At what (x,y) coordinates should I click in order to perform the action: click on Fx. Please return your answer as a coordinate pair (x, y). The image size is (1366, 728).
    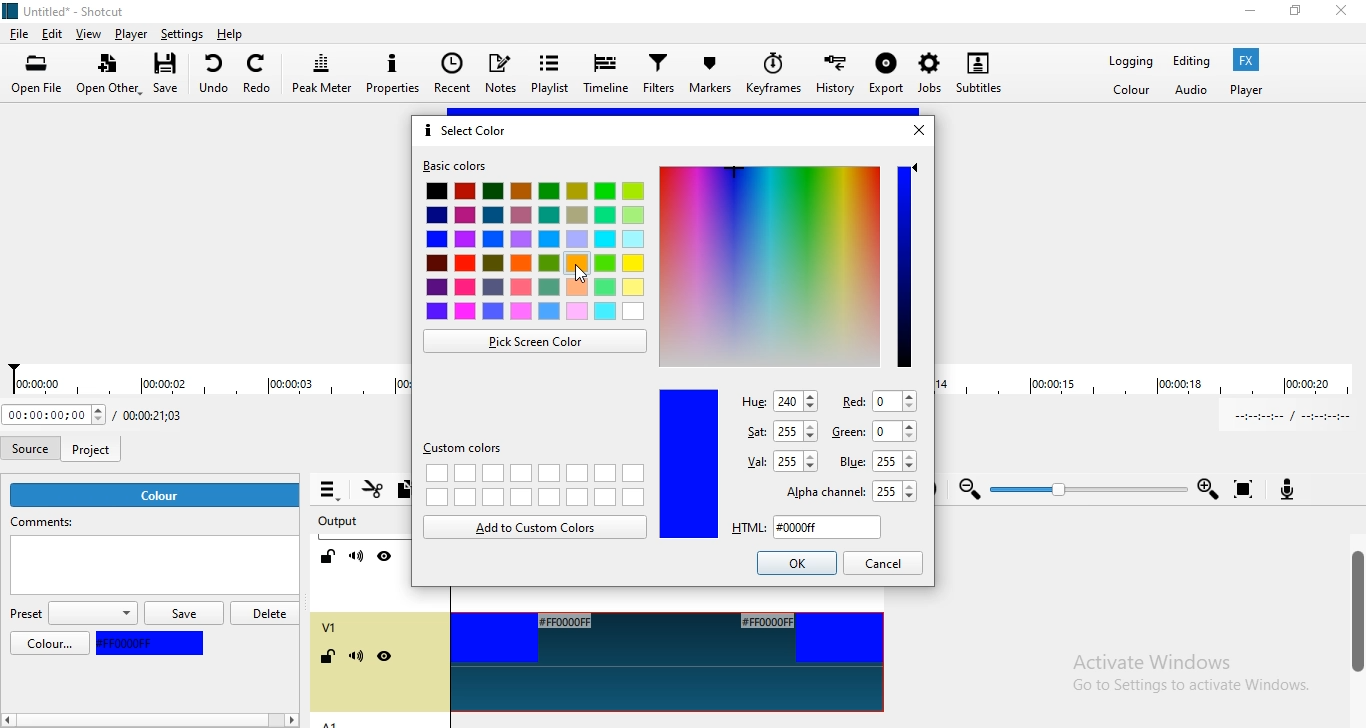
    Looking at the image, I should click on (1245, 60).